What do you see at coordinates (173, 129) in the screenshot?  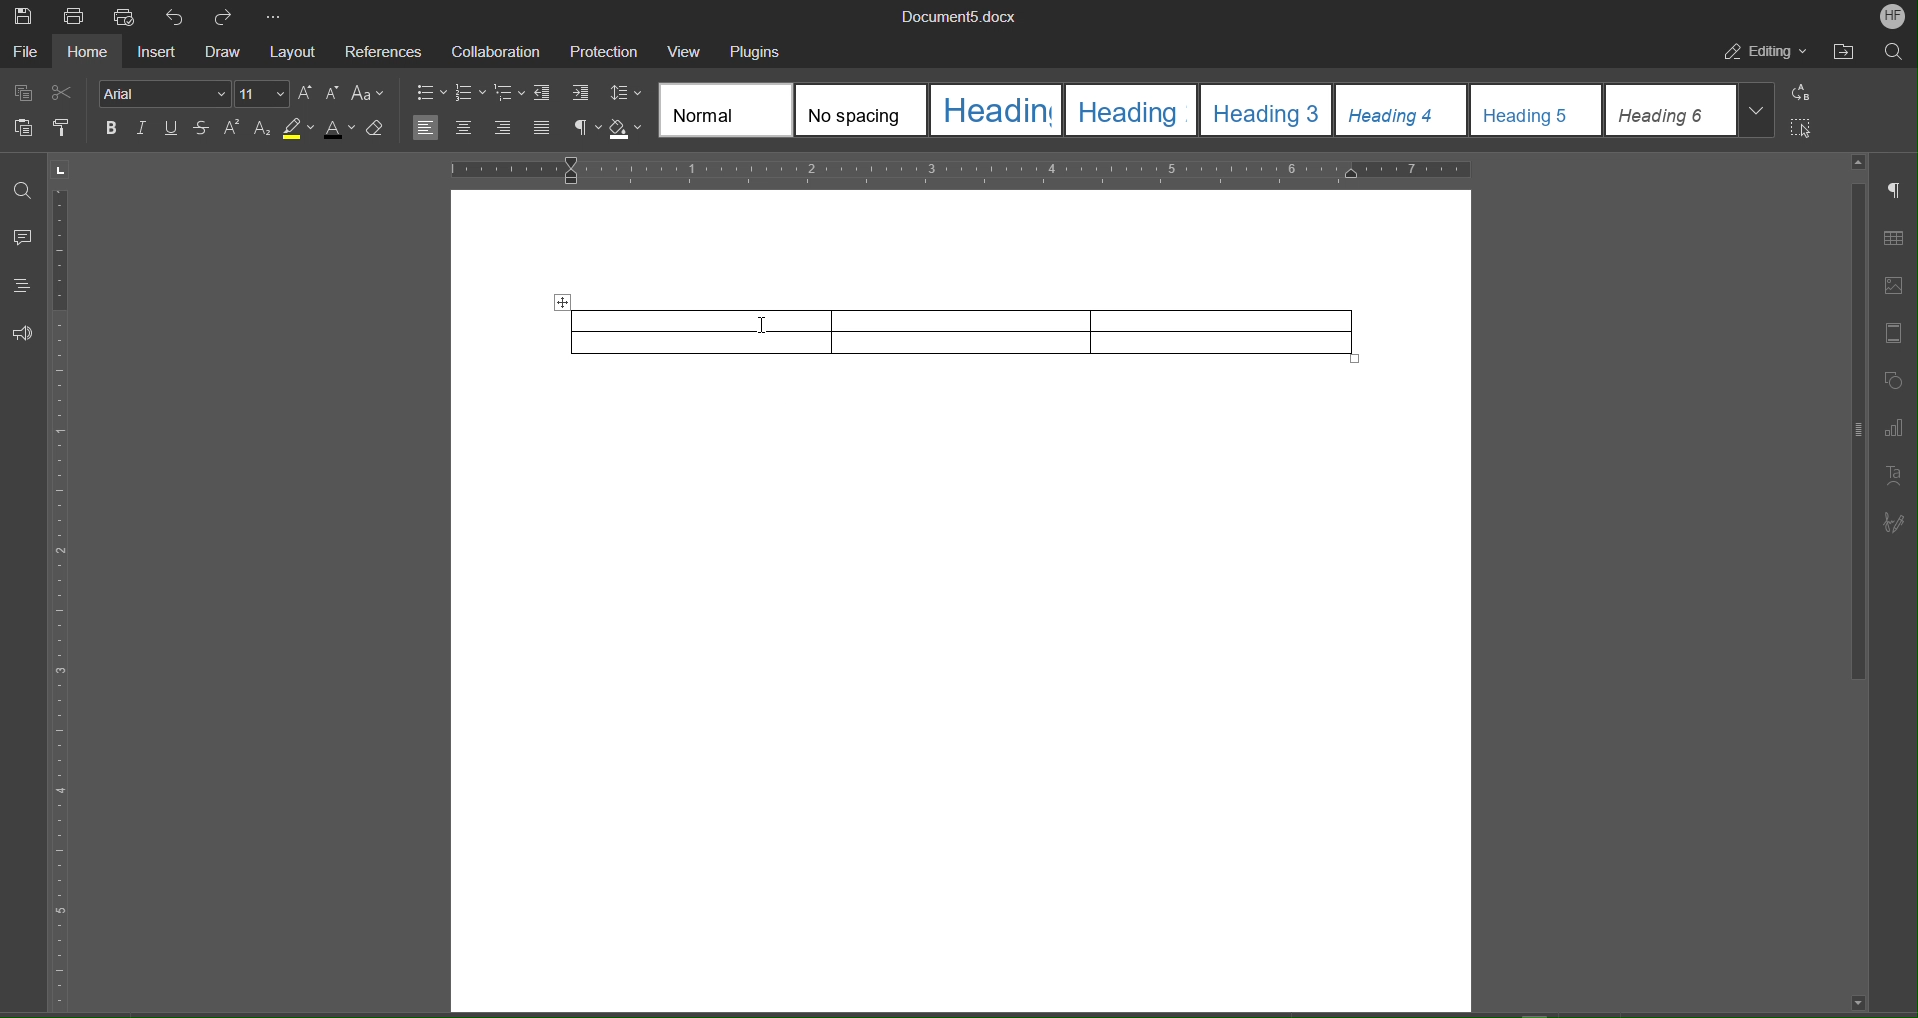 I see `Underline` at bounding box center [173, 129].